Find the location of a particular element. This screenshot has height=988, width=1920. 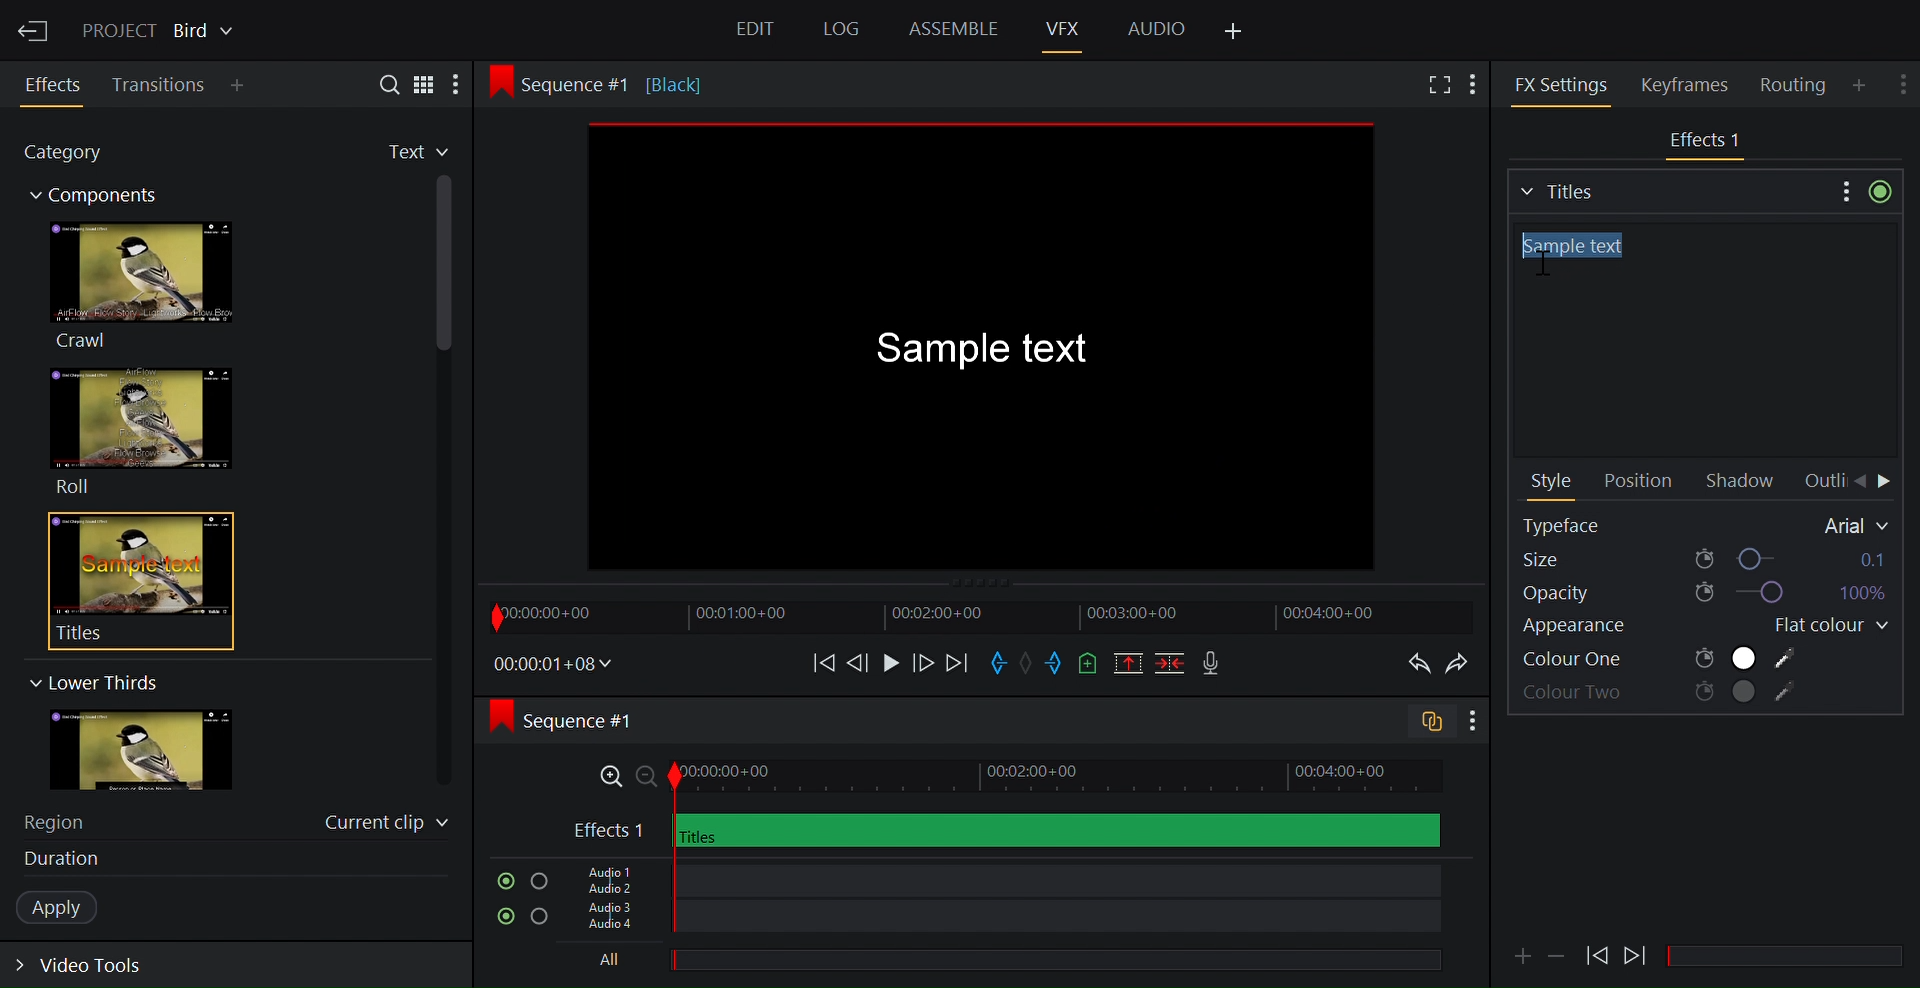

Crawl is located at coordinates (139, 285).